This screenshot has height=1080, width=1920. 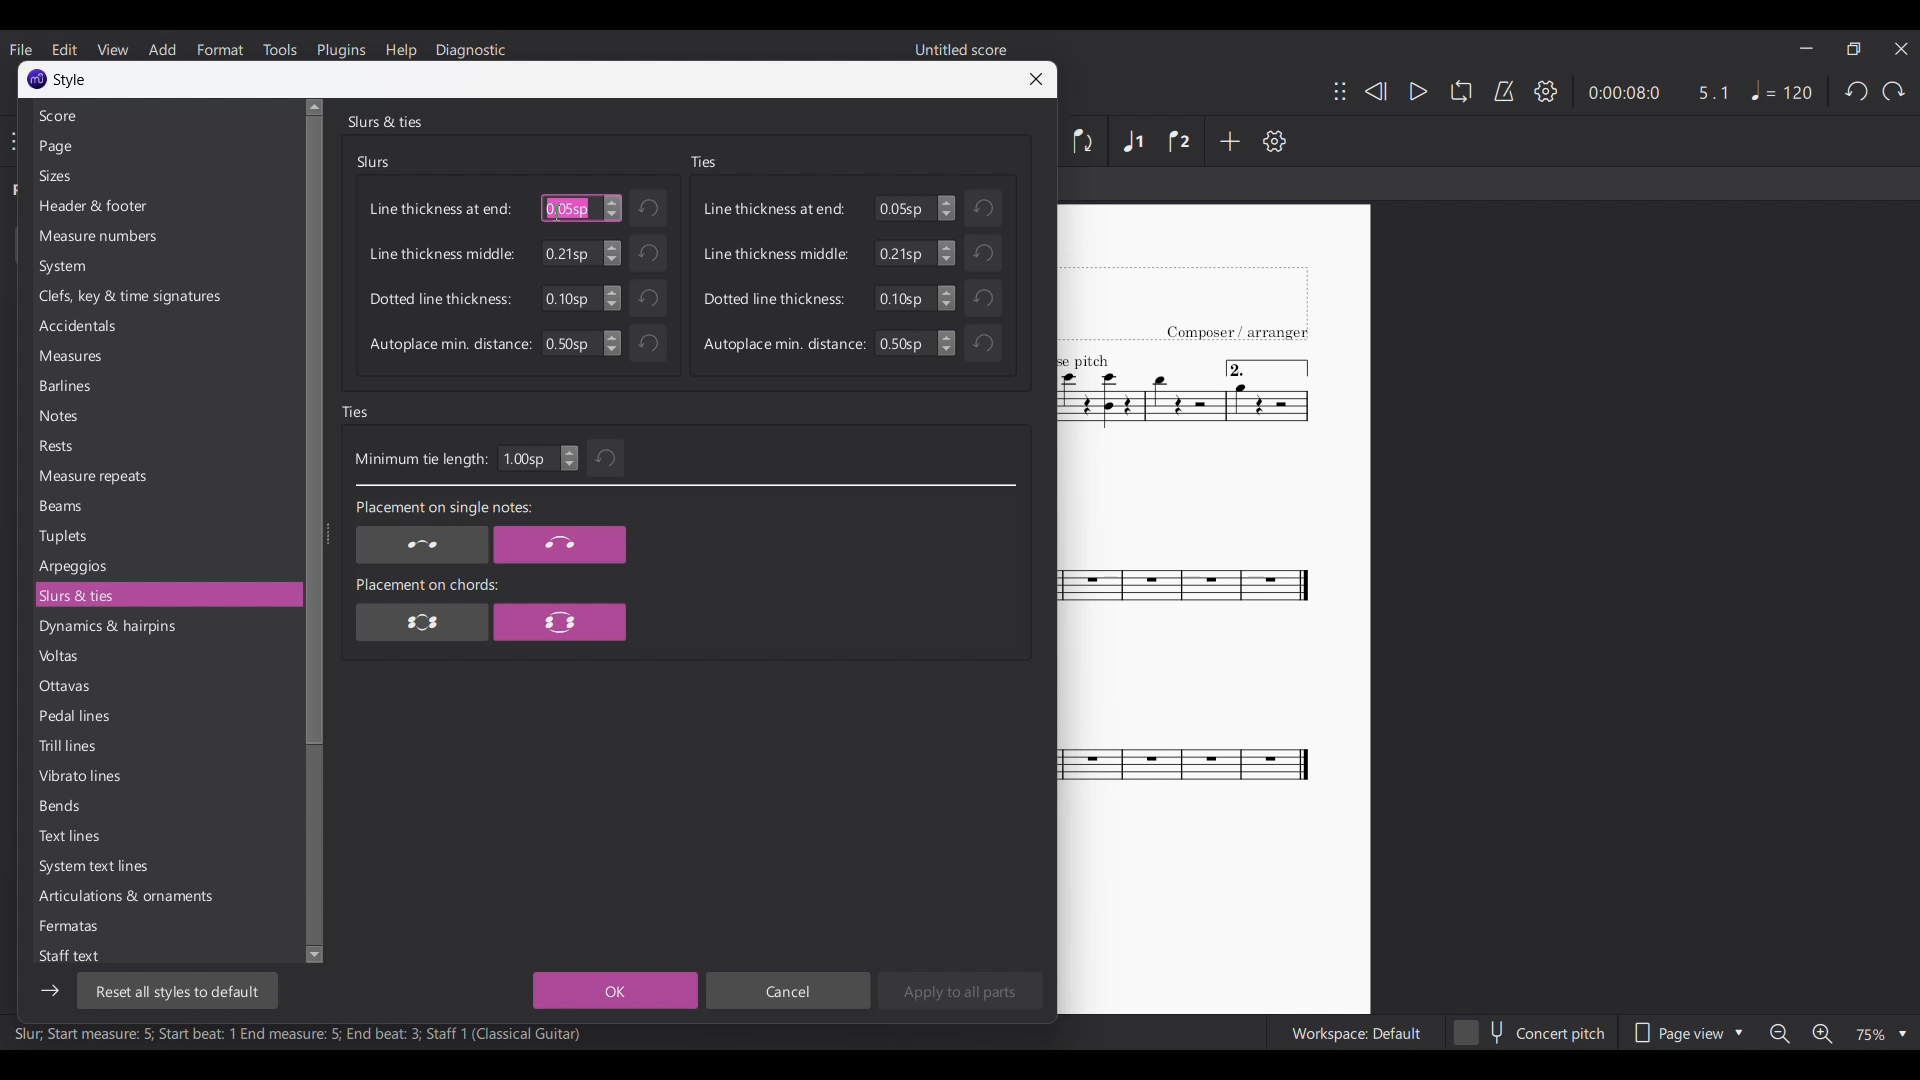 What do you see at coordinates (776, 254) in the screenshot?
I see `Line thickness middle` at bounding box center [776, 254].